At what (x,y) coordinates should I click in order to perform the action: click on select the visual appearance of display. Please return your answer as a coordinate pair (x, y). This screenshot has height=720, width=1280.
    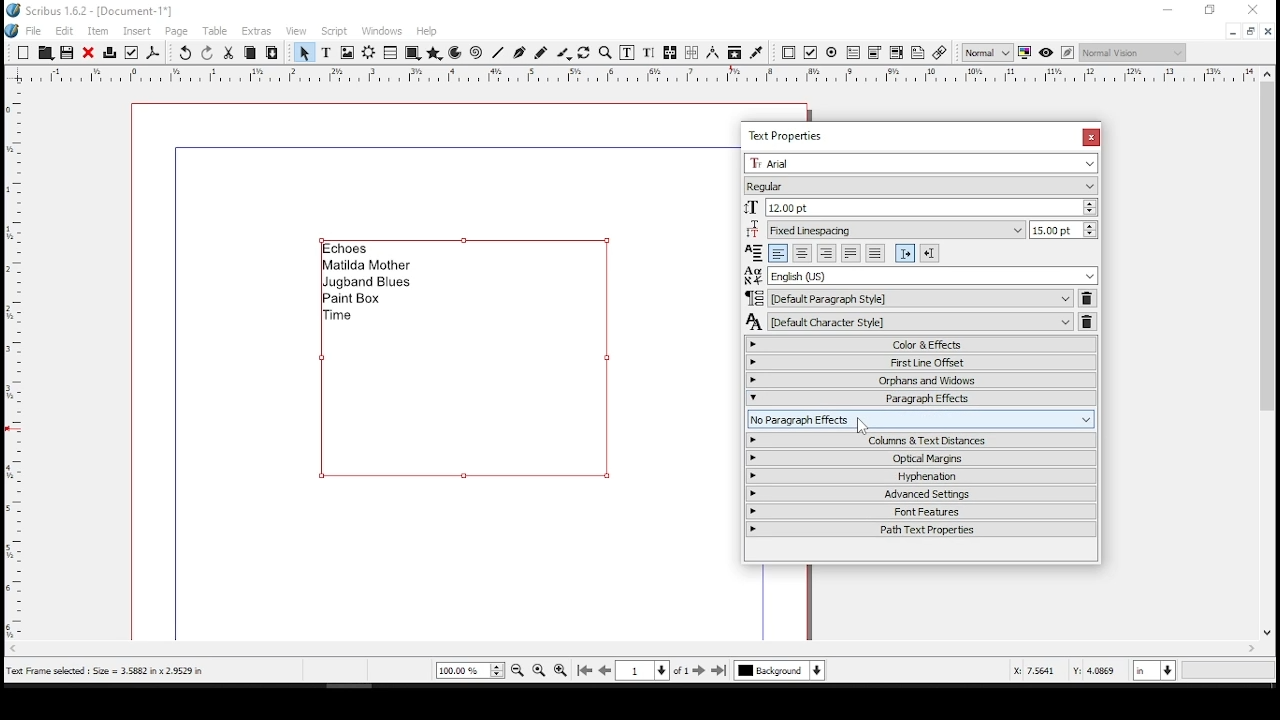
    Looking at the image, I should click on (1132, 52).